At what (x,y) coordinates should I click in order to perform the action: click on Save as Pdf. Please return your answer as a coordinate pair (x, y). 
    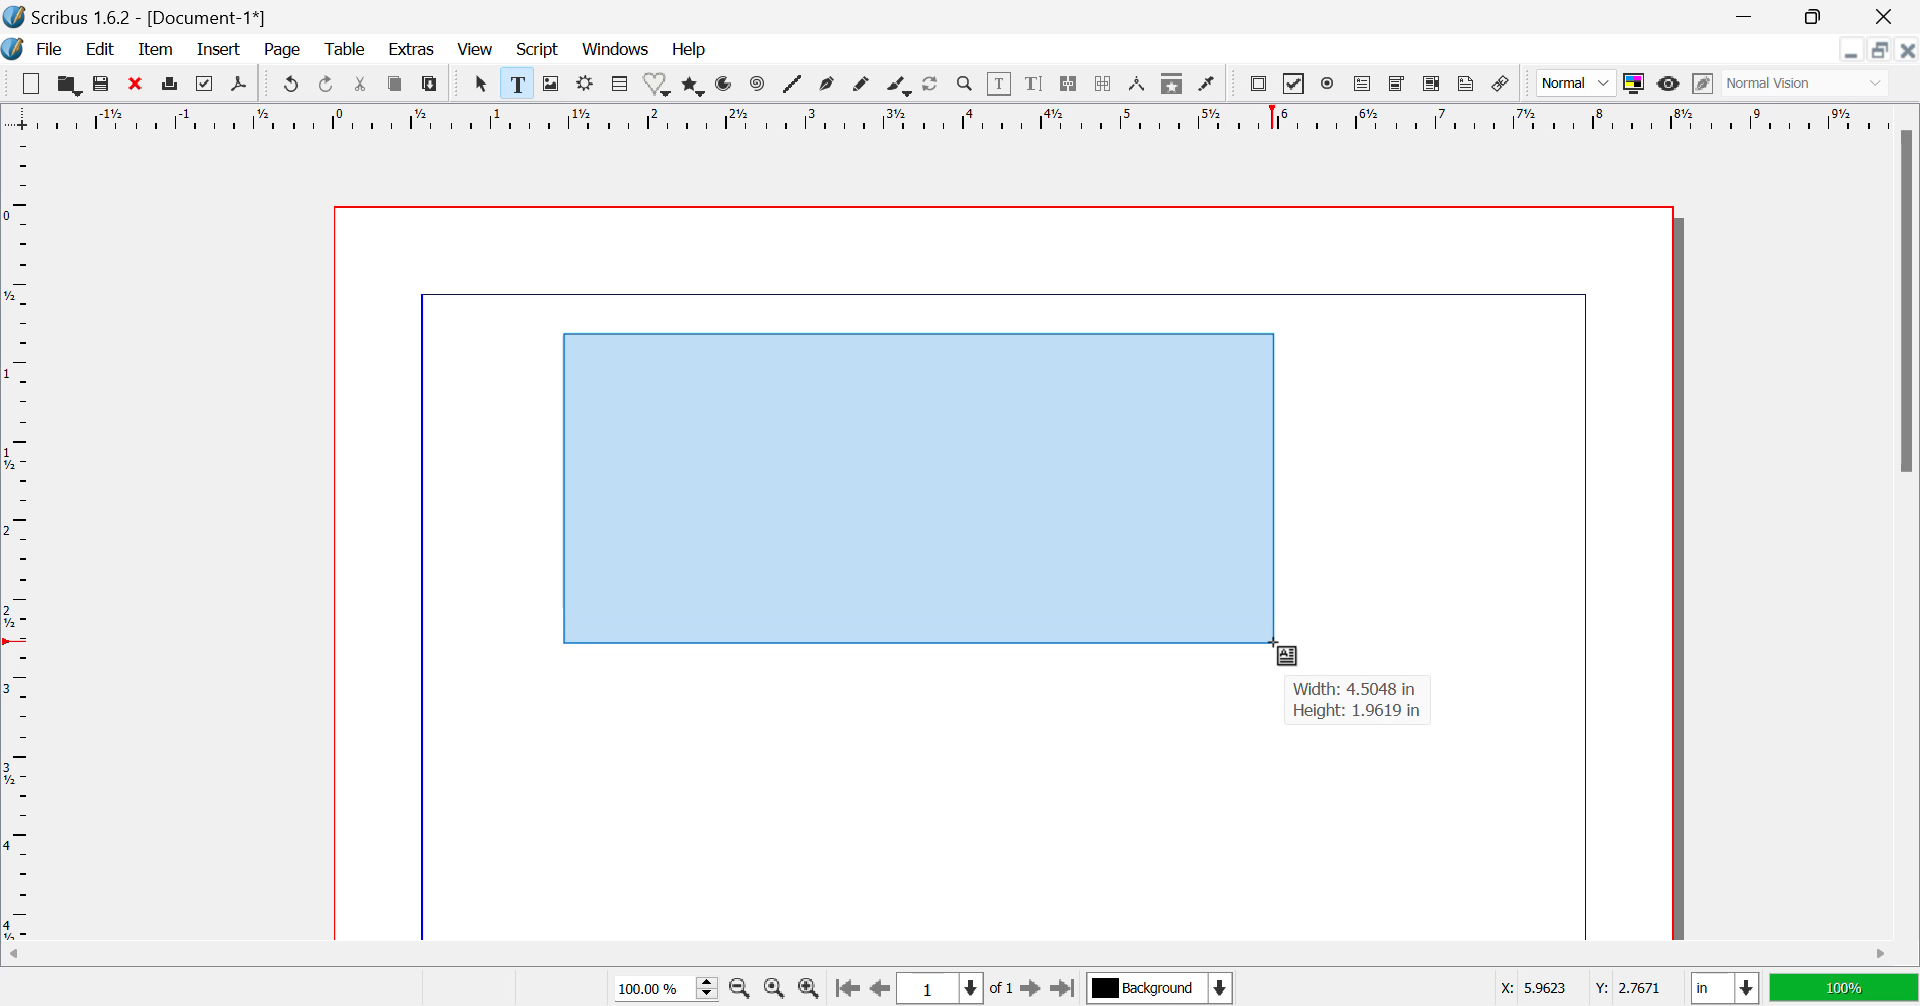
    Looking at the image, I should click on (244, 85).